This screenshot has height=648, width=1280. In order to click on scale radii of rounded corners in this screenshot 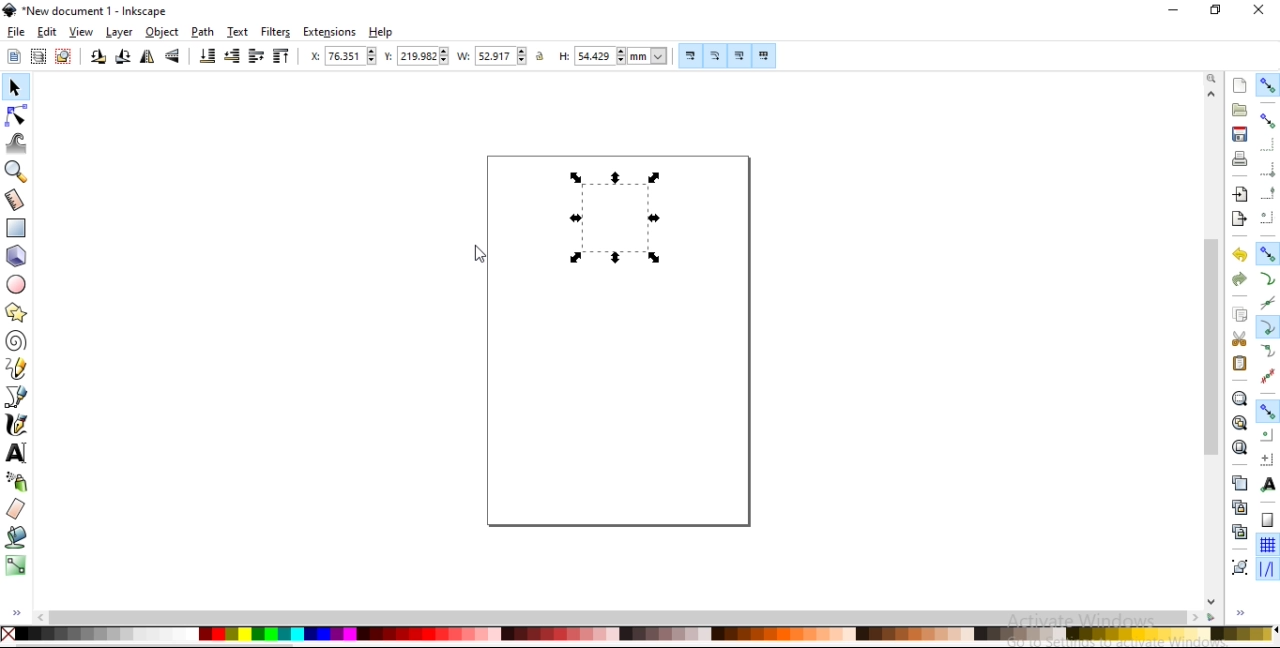, I will do `click(716, 57)`.